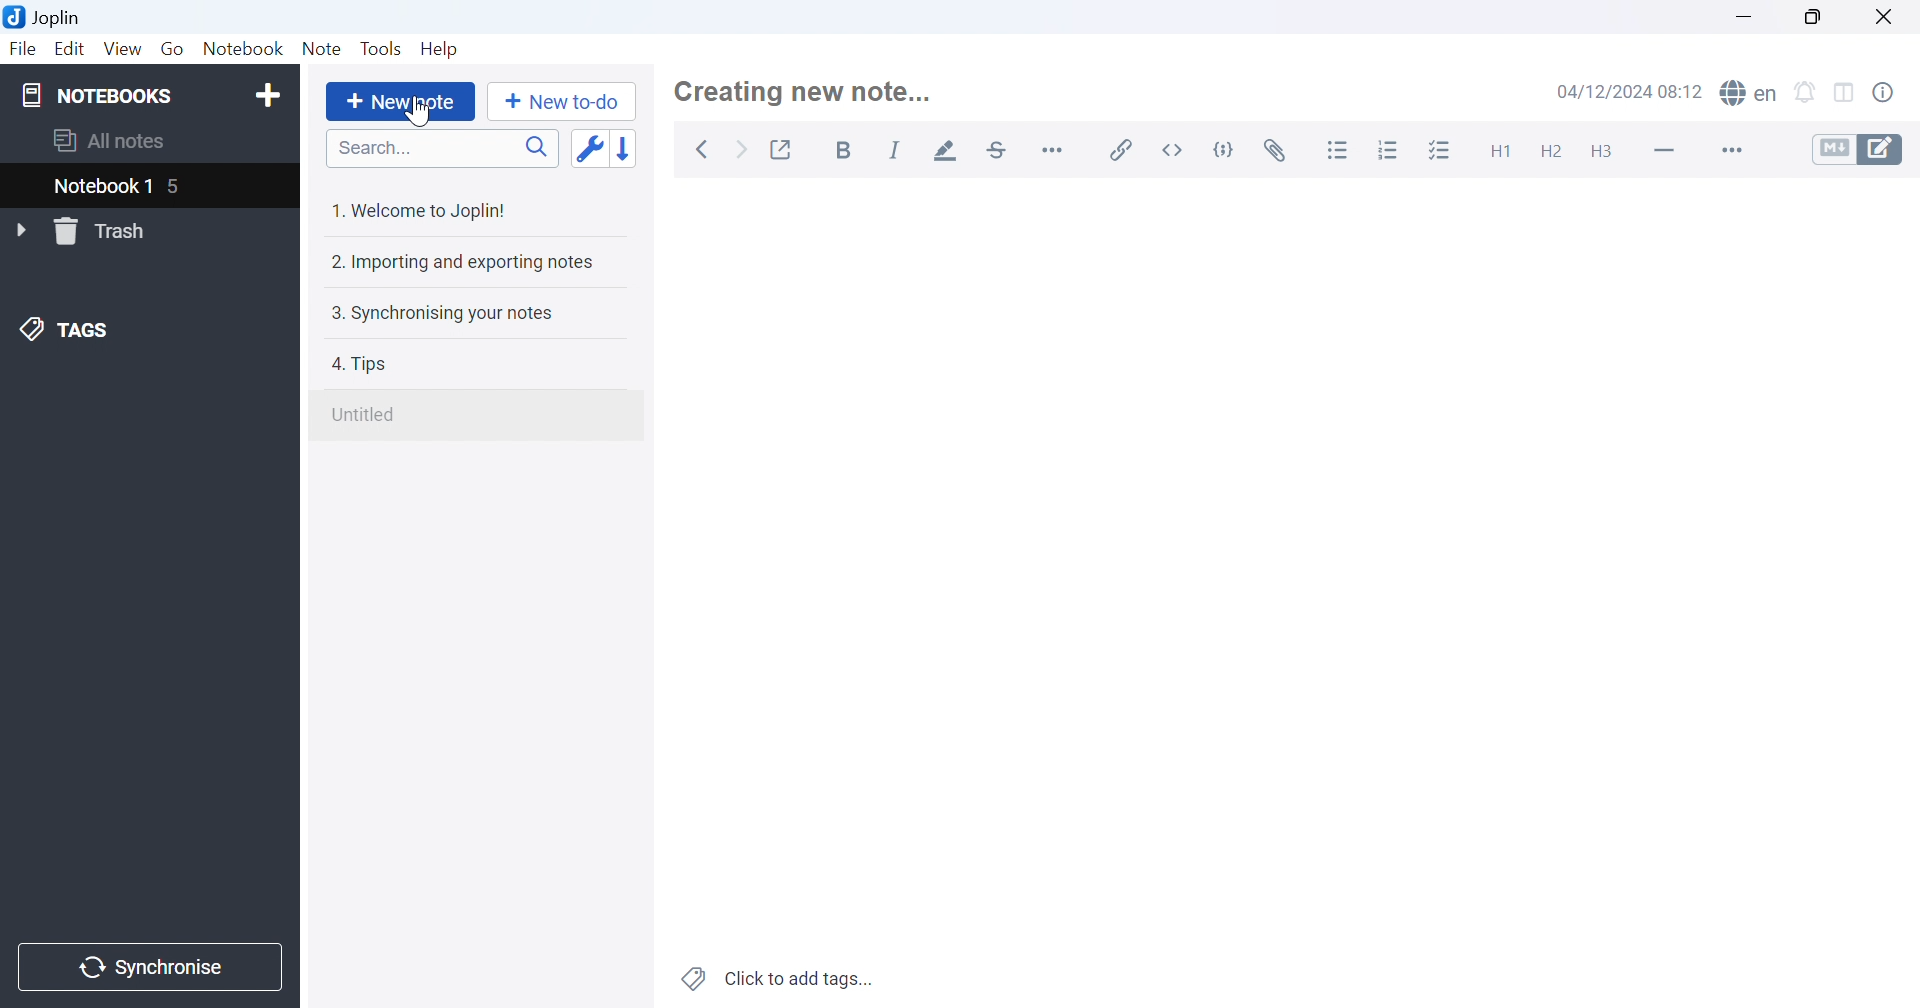 This screenshot has height=1008, width=1920. I want to click on Edit, so click(71, 50).